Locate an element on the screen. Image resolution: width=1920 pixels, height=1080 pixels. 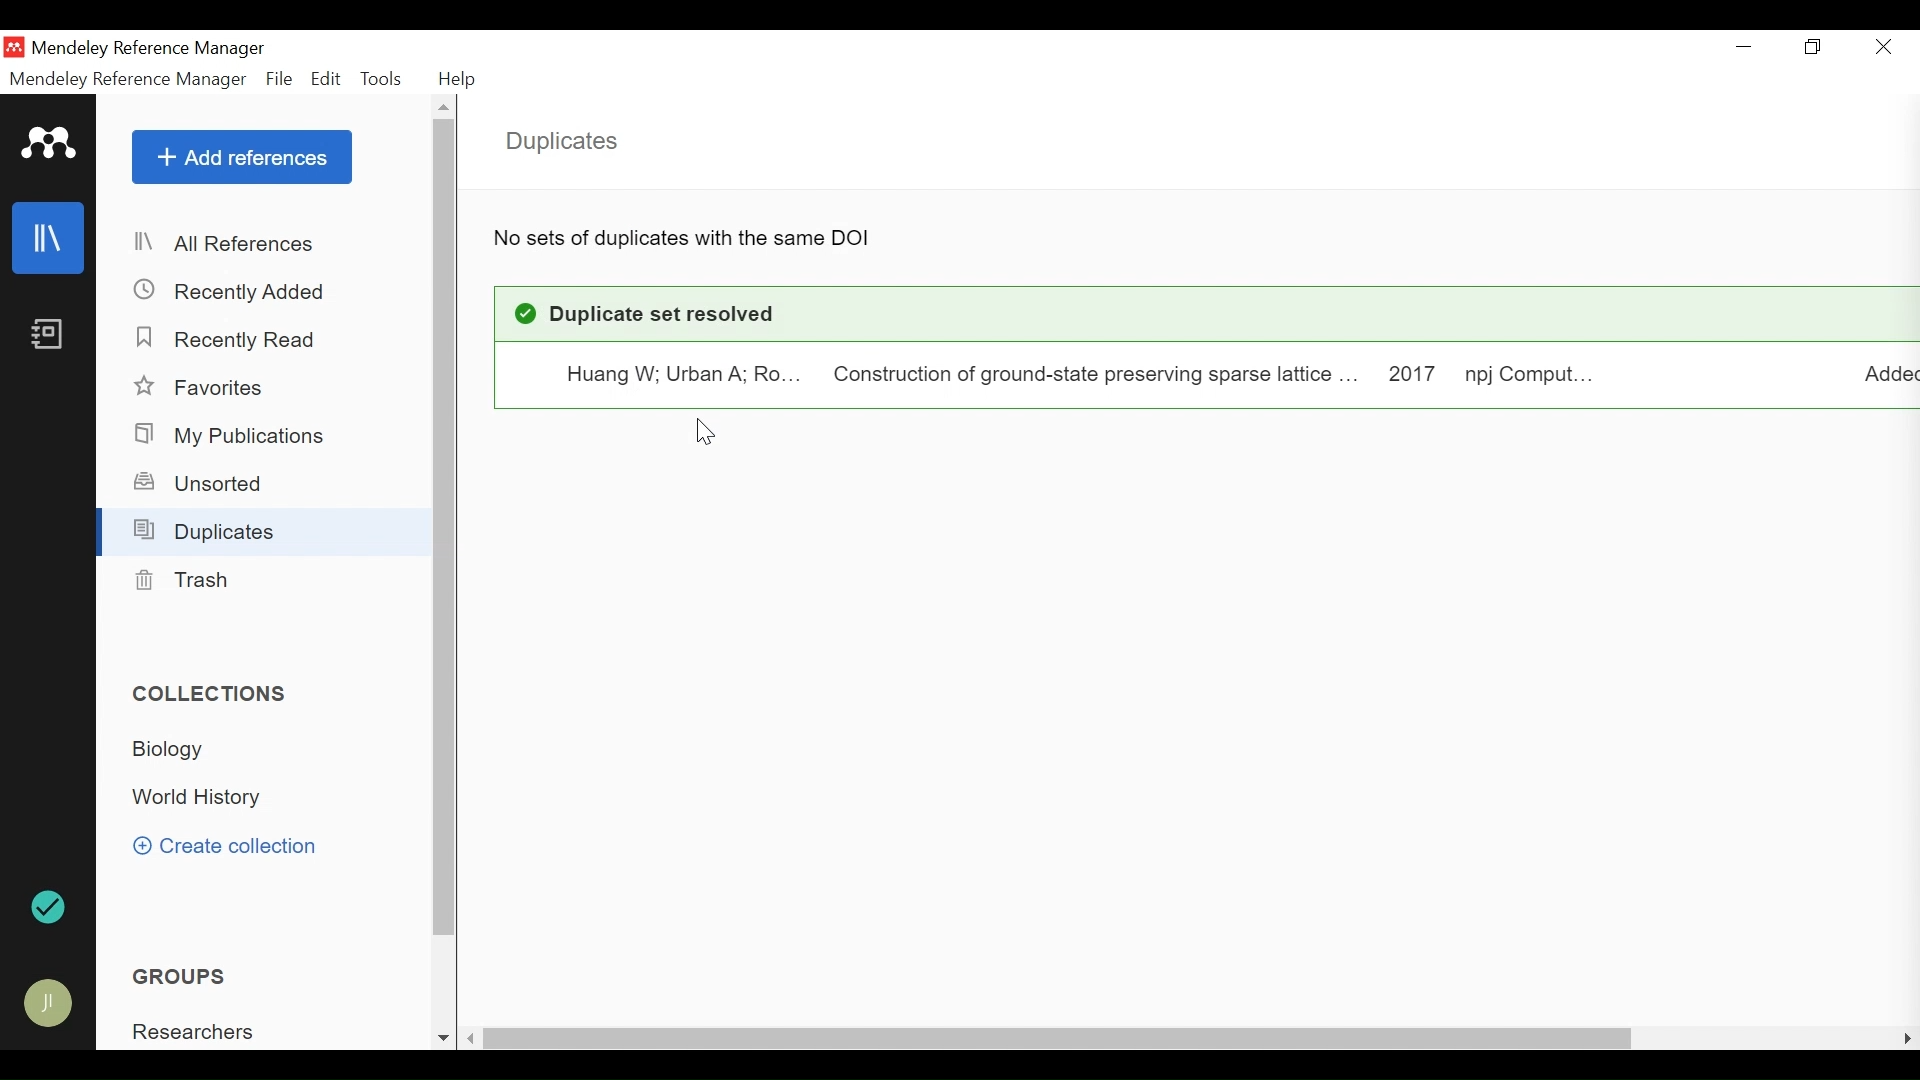
Sync is located at coordinates (50, 905).